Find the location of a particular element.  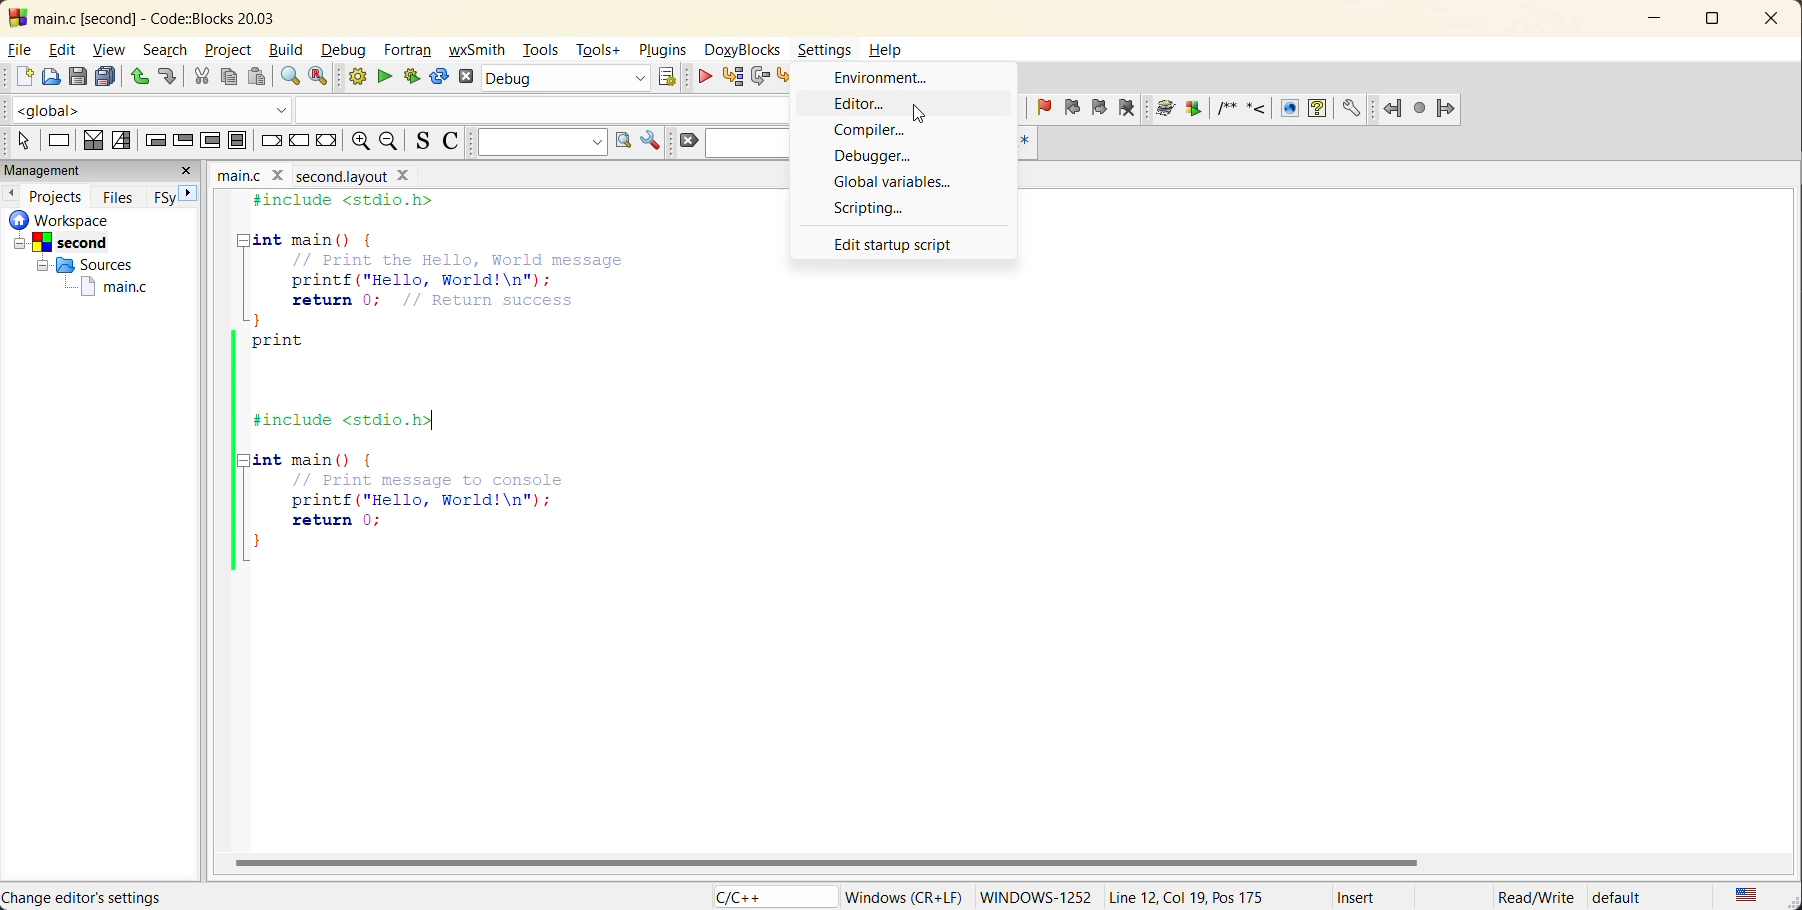

jump forward is located at coordinates (1447, 109).